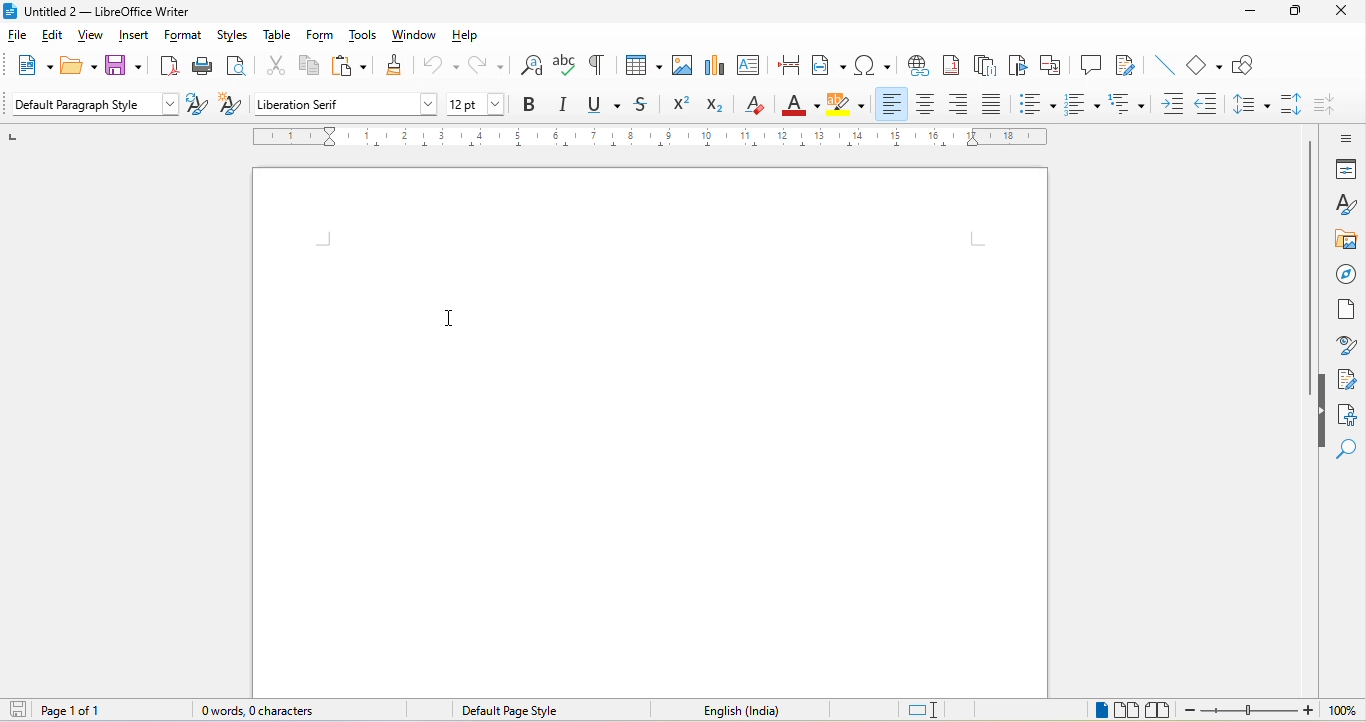 The image size is (1366, 722). Describe the element at coordinates (1340, 12) in the screenshot. I see `close` at that location.